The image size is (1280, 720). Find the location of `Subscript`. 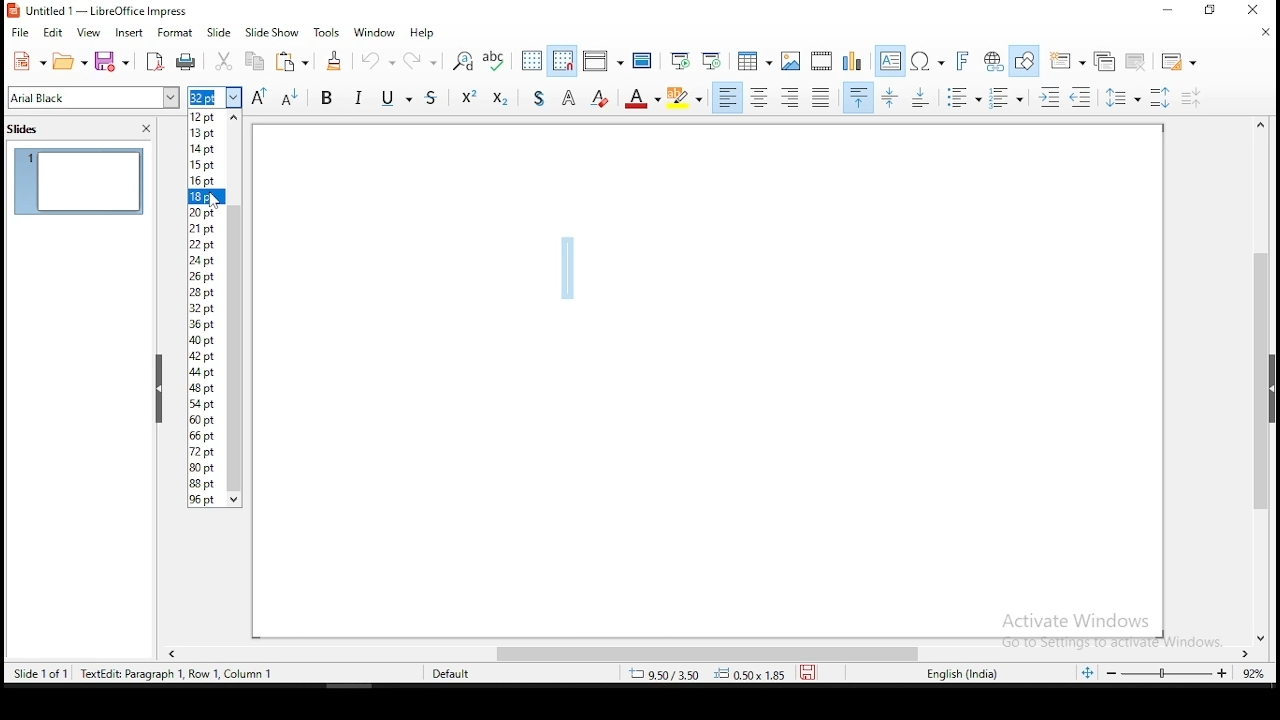

Subscript is located at coordinates (499, 96).